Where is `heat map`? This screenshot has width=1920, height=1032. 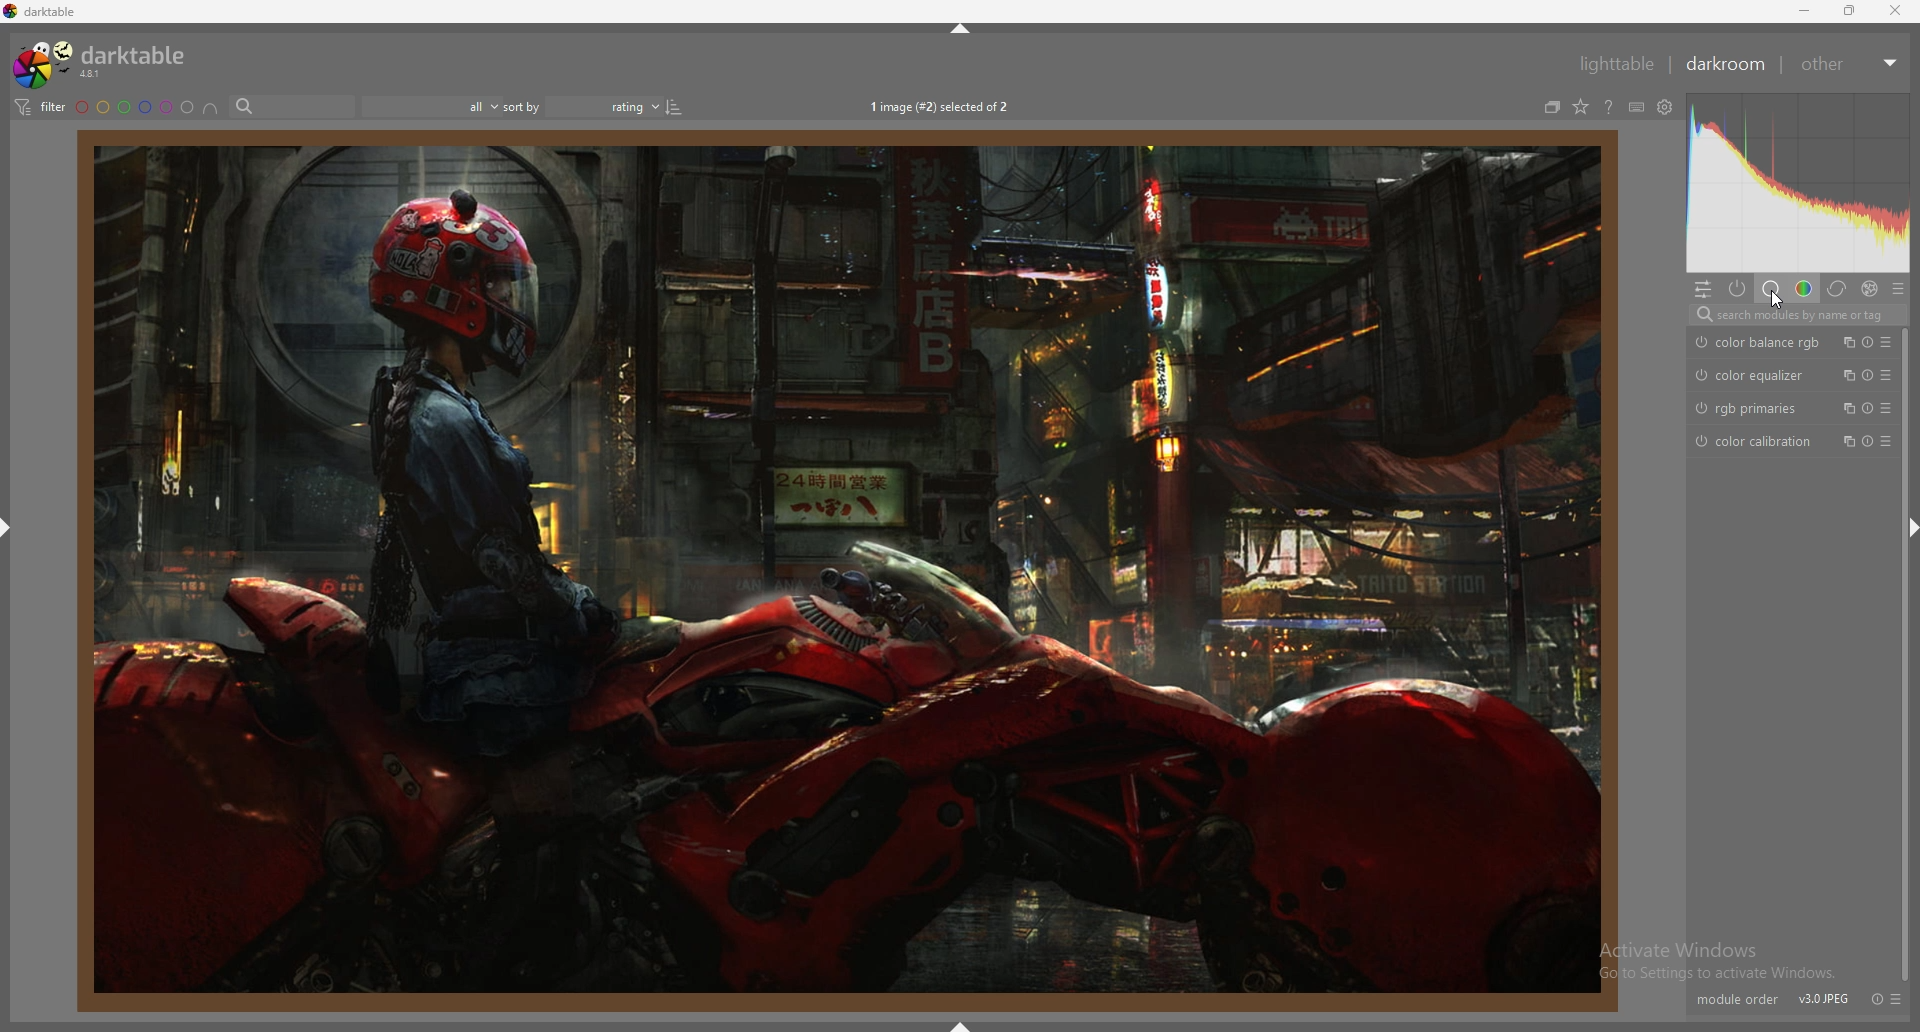 heat map is located at coordinates (1797, 182).